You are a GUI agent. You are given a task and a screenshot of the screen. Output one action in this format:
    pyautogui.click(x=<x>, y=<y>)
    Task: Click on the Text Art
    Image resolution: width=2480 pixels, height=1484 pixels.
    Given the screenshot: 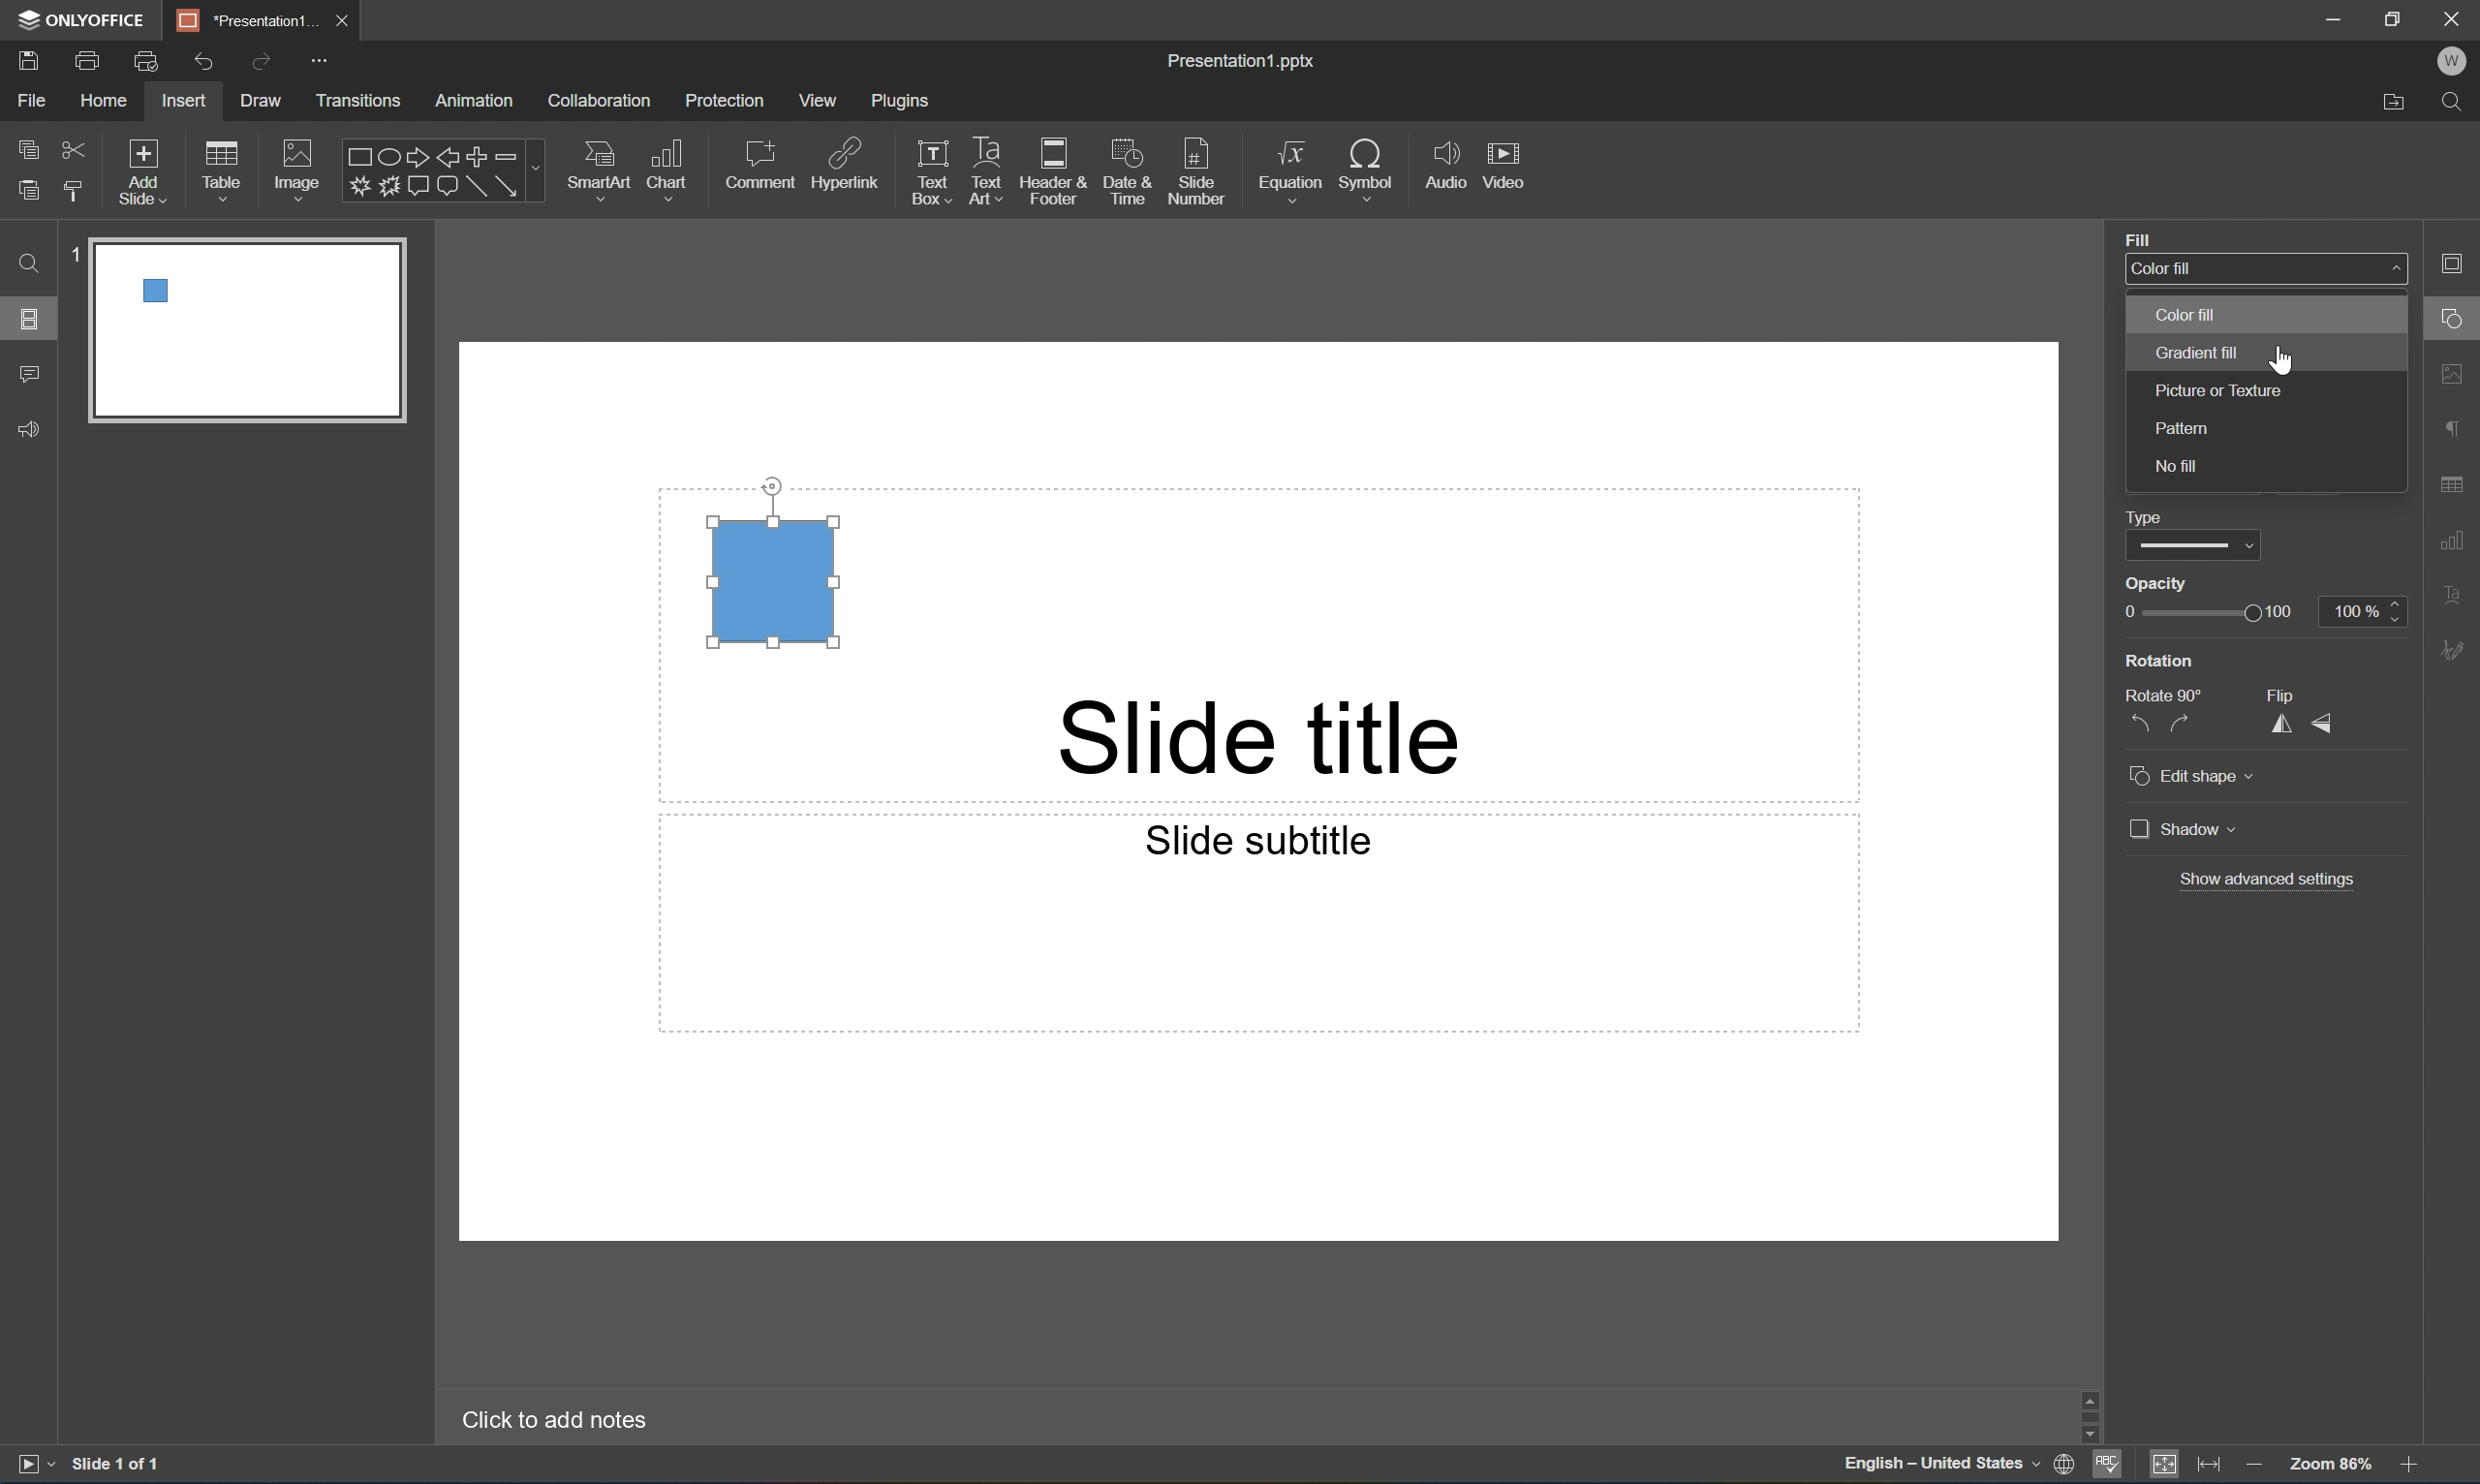 What is the action you would take?
    pyautogui.click(x=988, y=173)
    